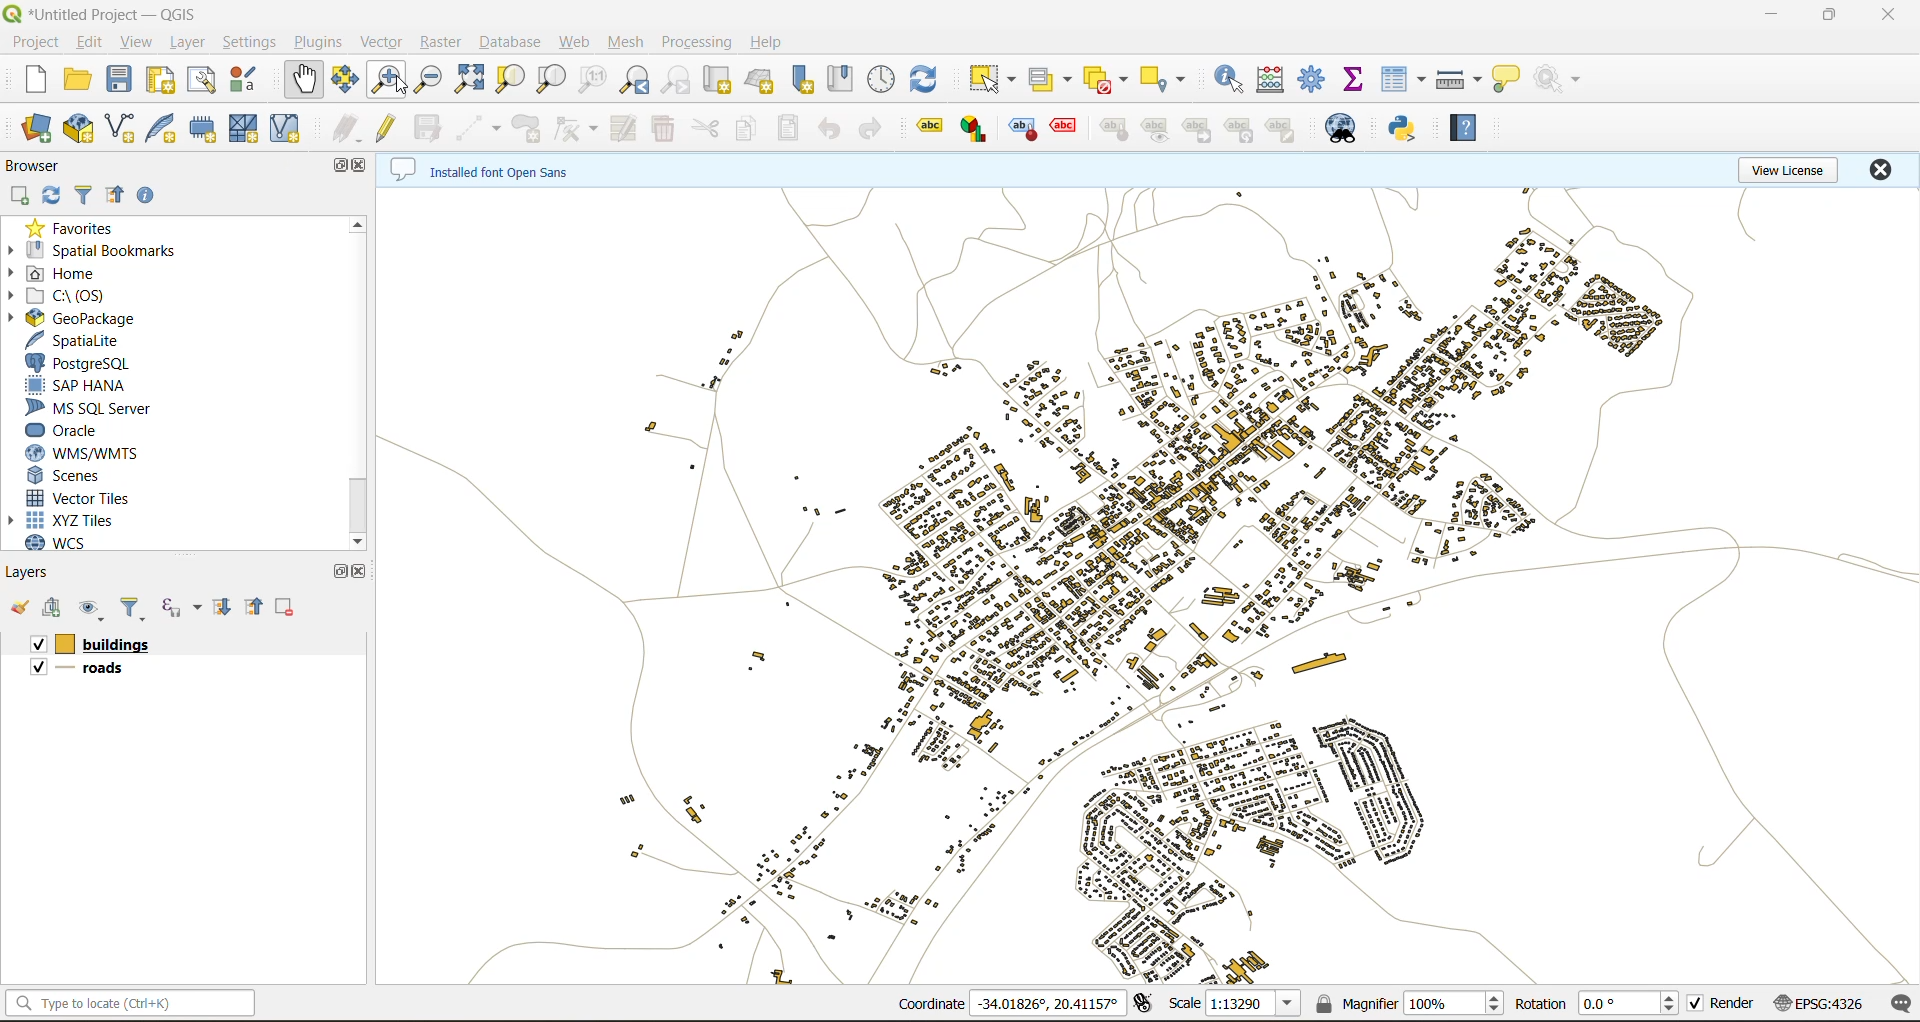 The image size is (1920, 1022). What do you see at coordinates (82, 127) in the screenshot?
I see `new geopackage layer` at bounding box center [82, 127].